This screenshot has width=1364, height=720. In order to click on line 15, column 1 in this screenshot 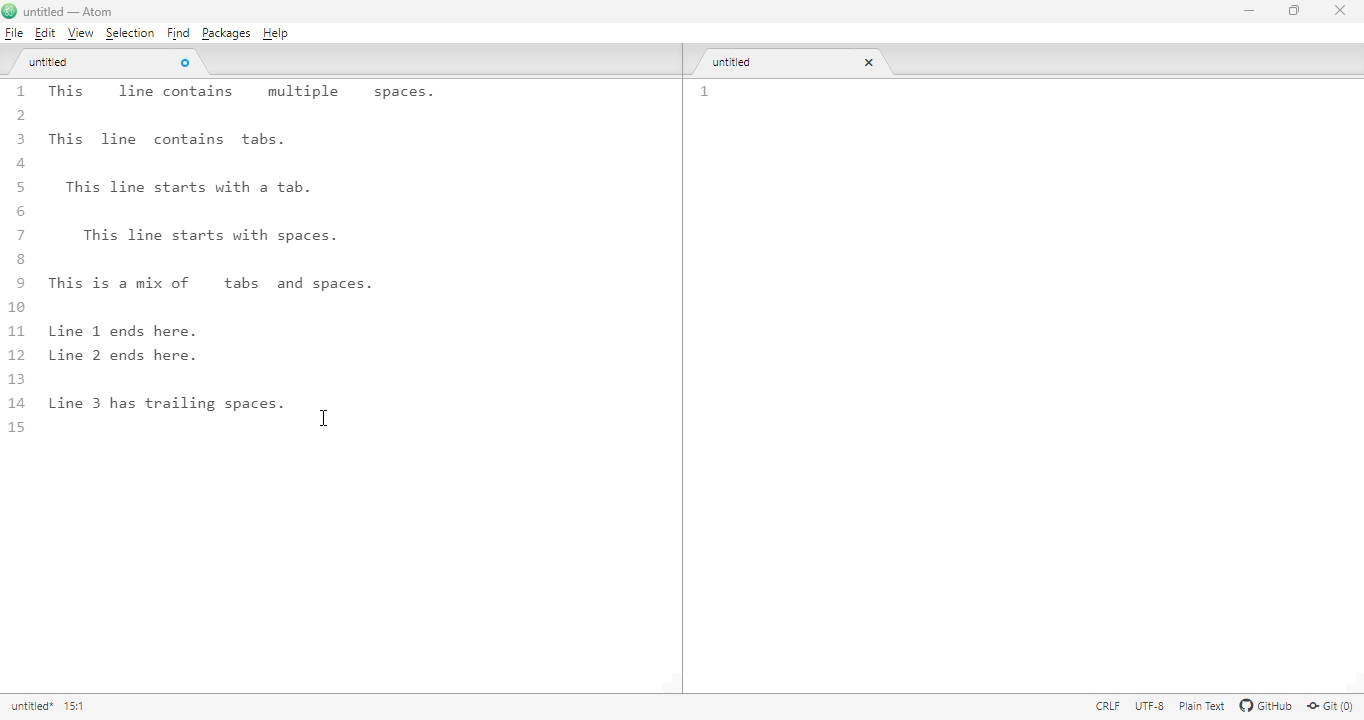, I will do `click(79, 706)`.